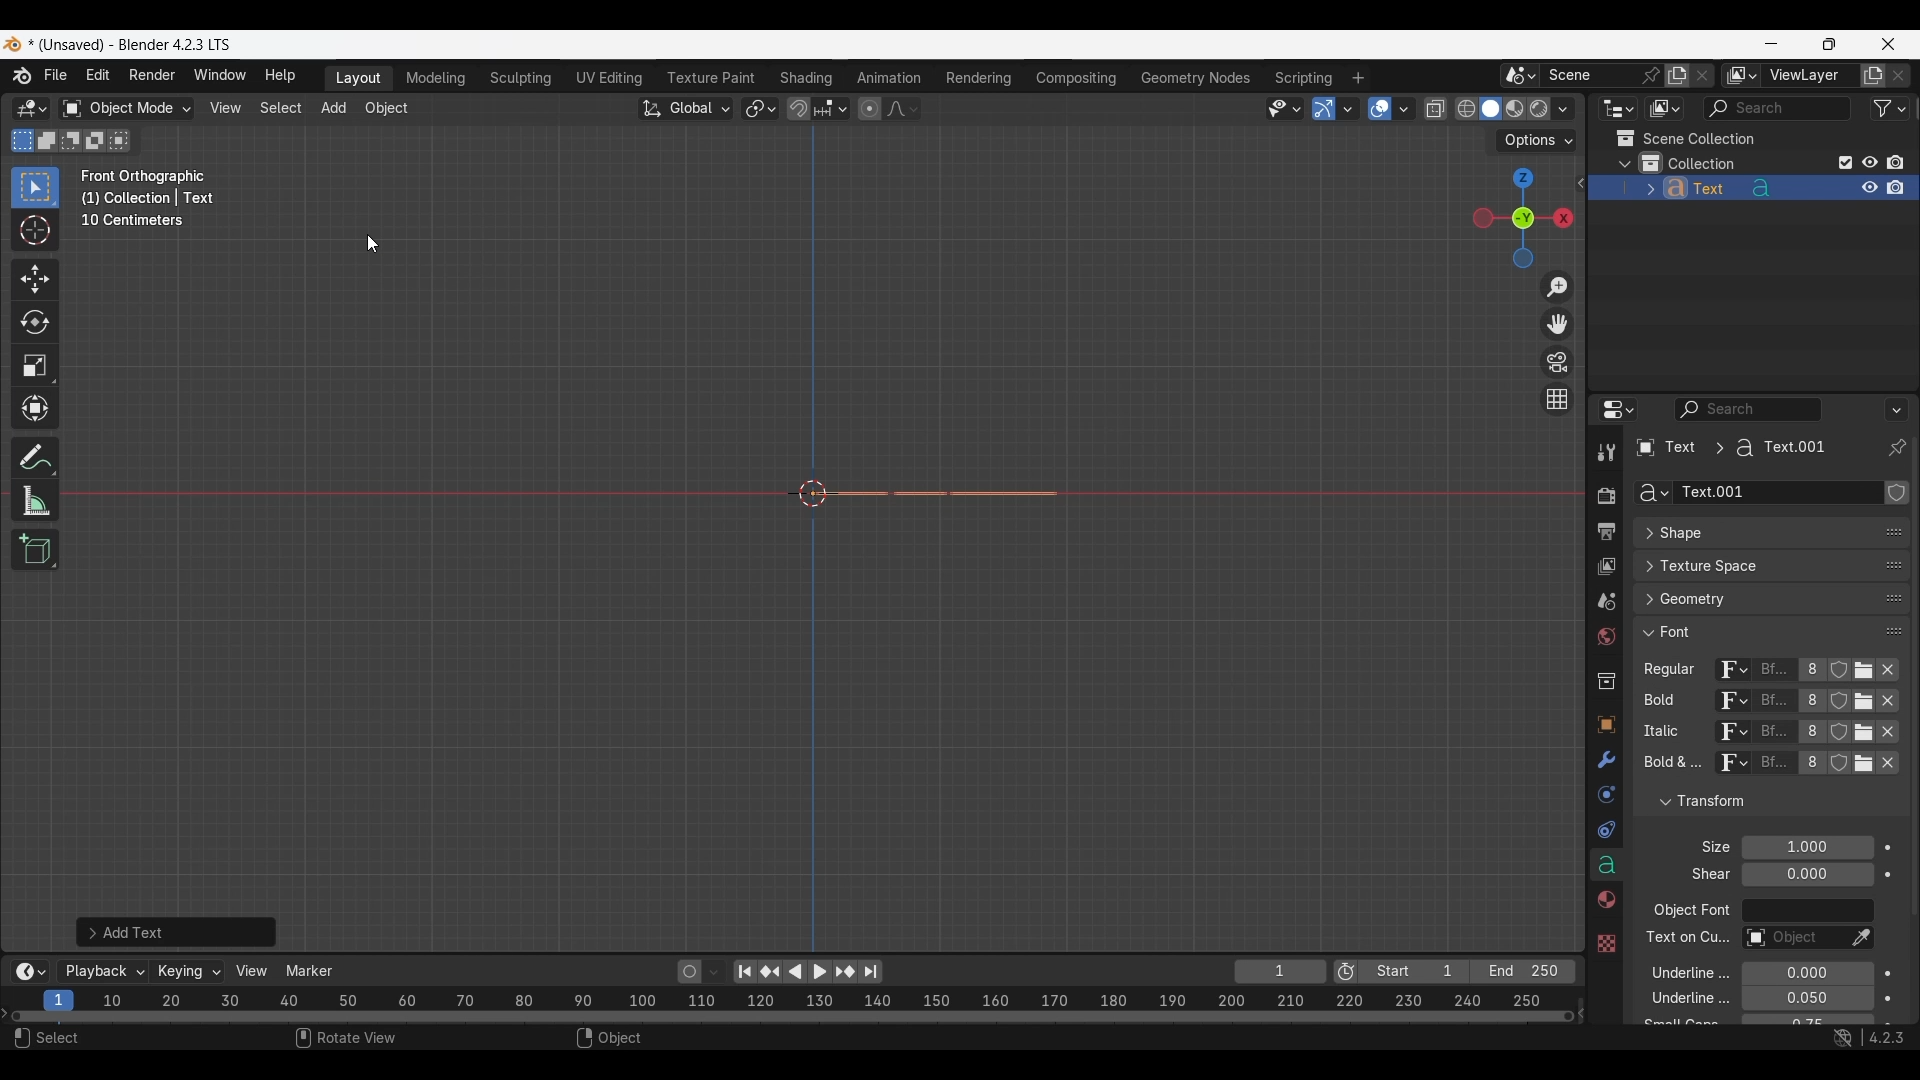  I want to click on Auto keying , so click(690, 972).